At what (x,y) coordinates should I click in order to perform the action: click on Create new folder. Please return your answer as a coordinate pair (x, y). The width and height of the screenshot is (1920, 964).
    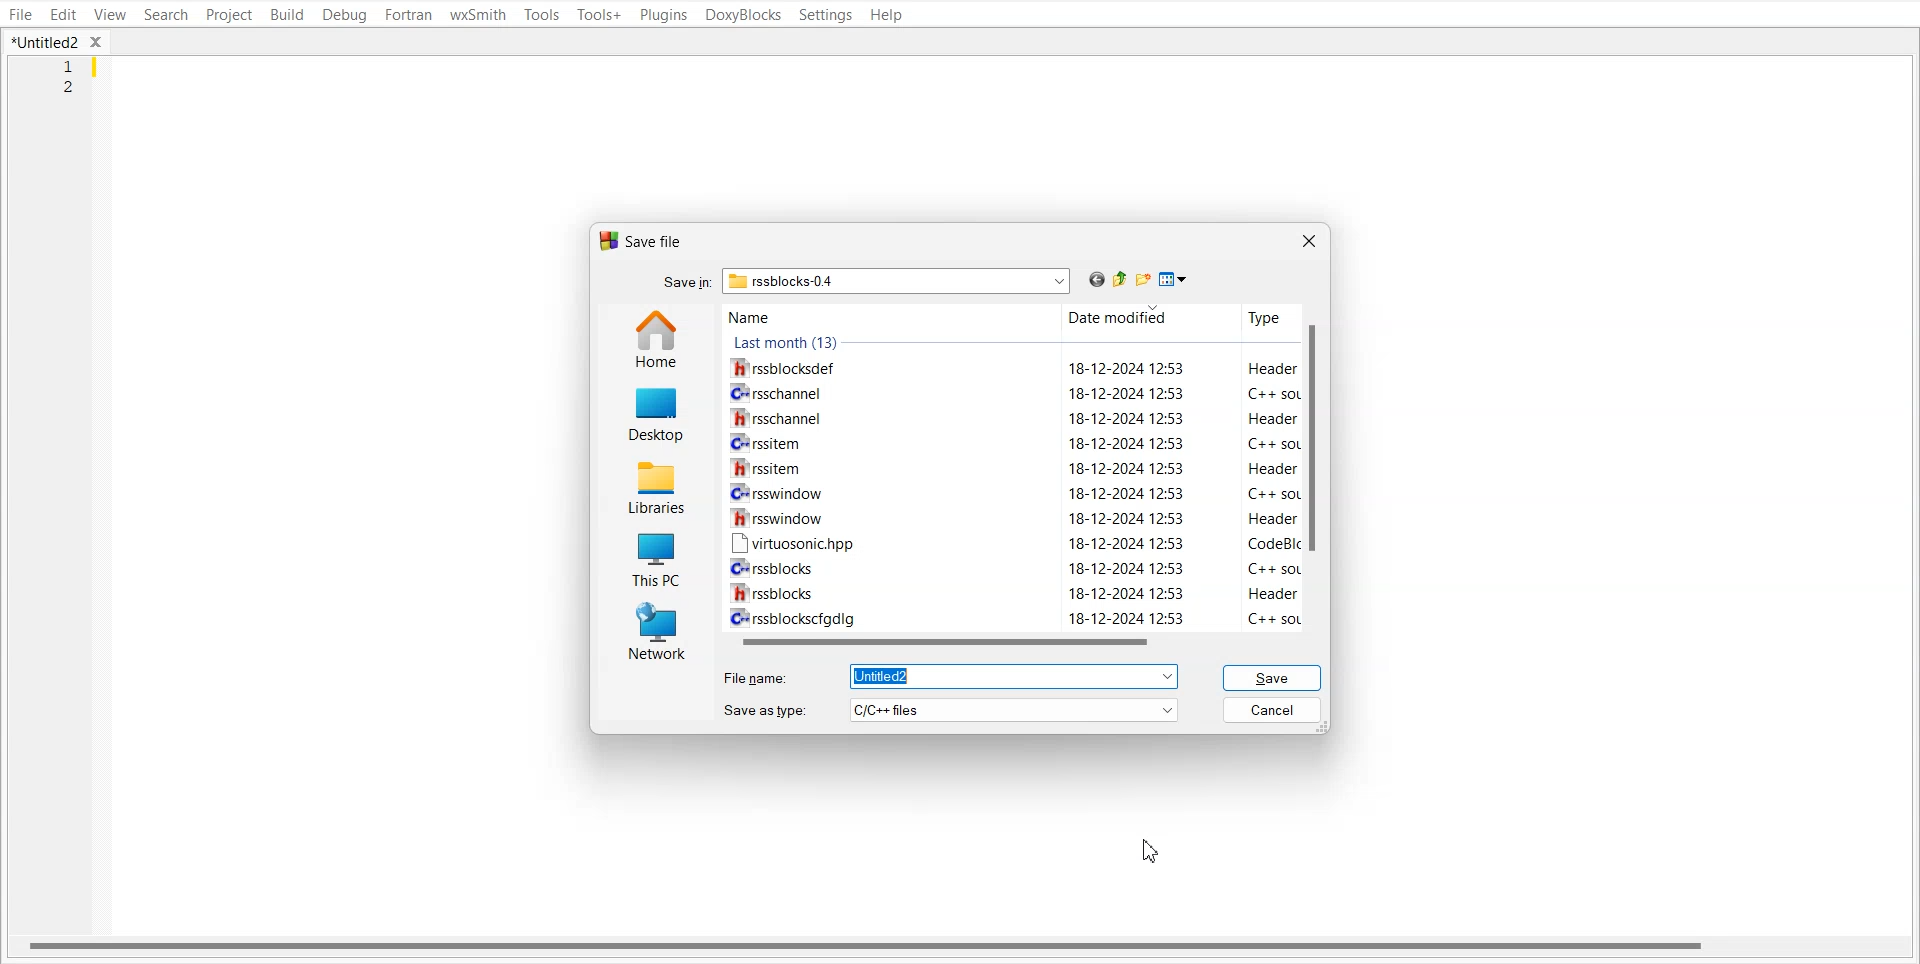
    Looking at the image, I should click on (1146, 281).